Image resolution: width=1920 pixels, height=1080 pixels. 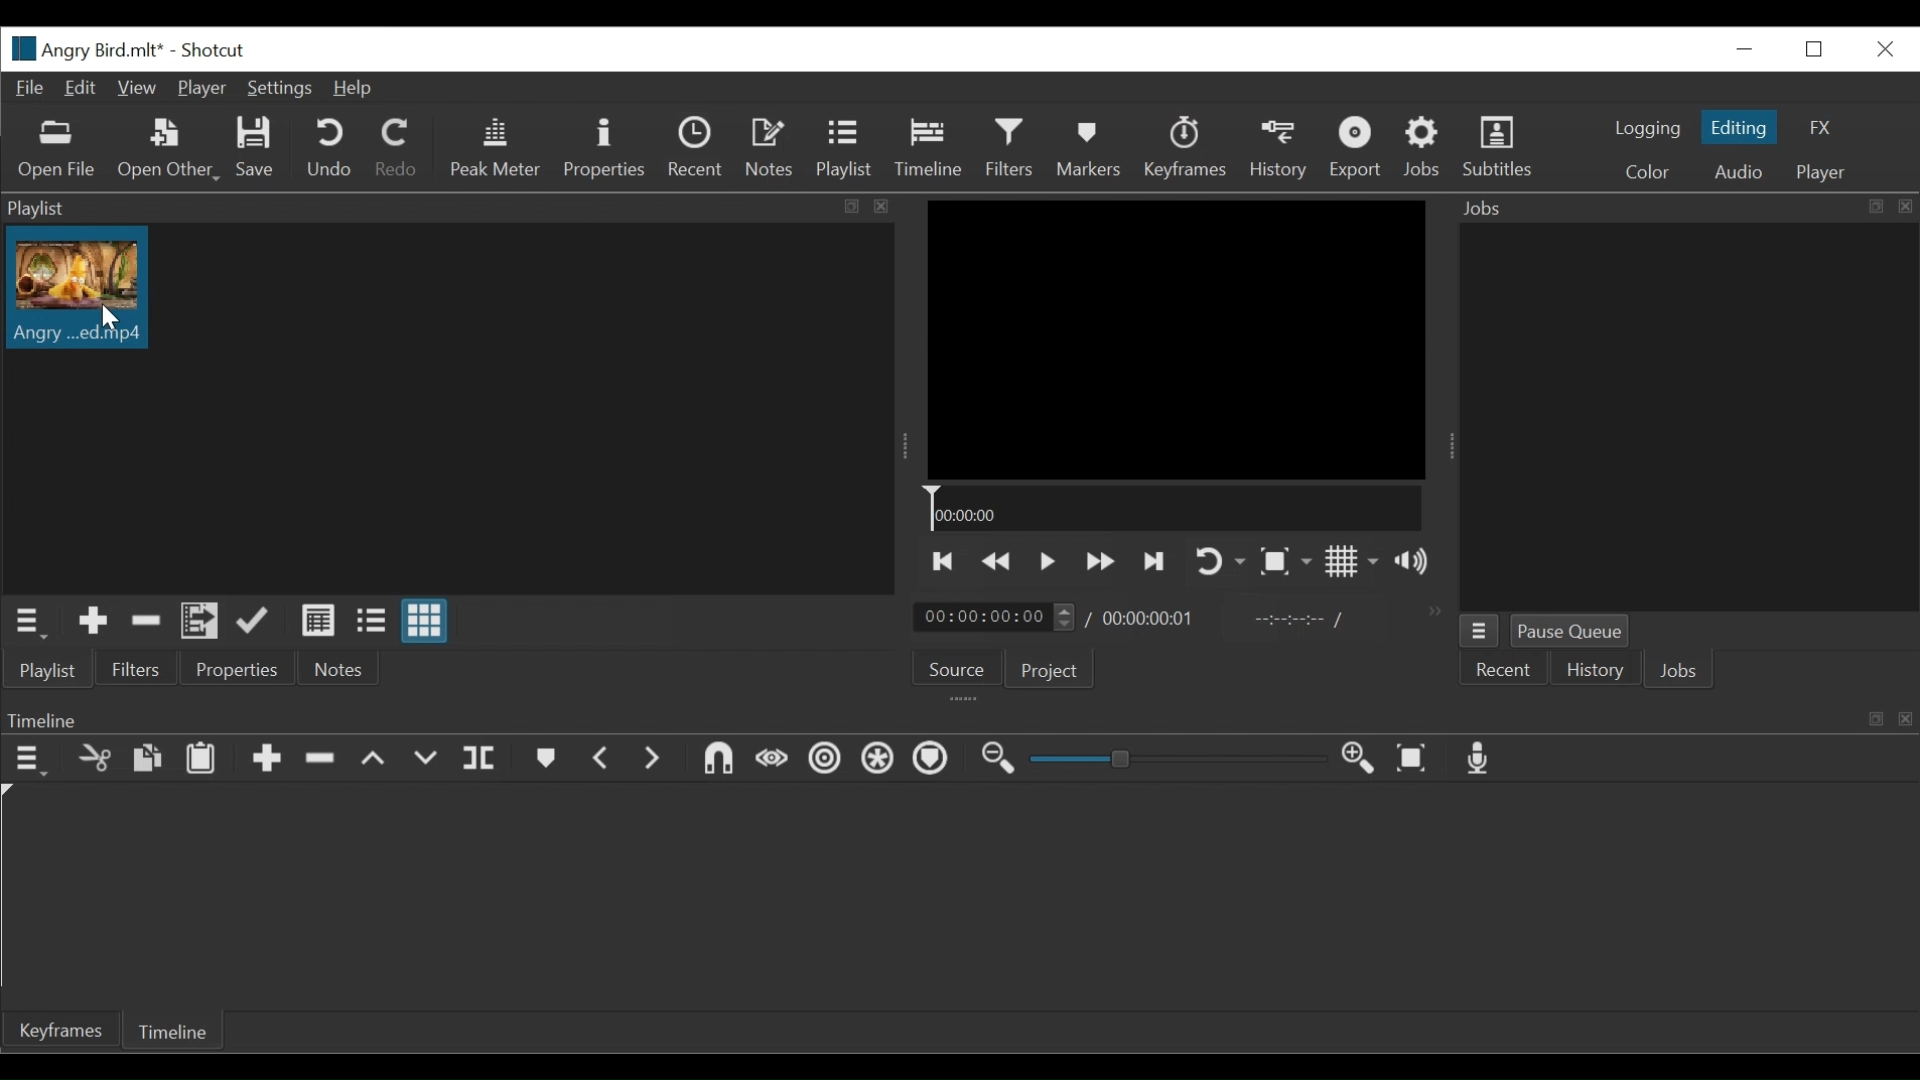 What do you see at coordinates (1822, 174) in the screenshot?
I see `Player` at bounding box center [1822, 174].